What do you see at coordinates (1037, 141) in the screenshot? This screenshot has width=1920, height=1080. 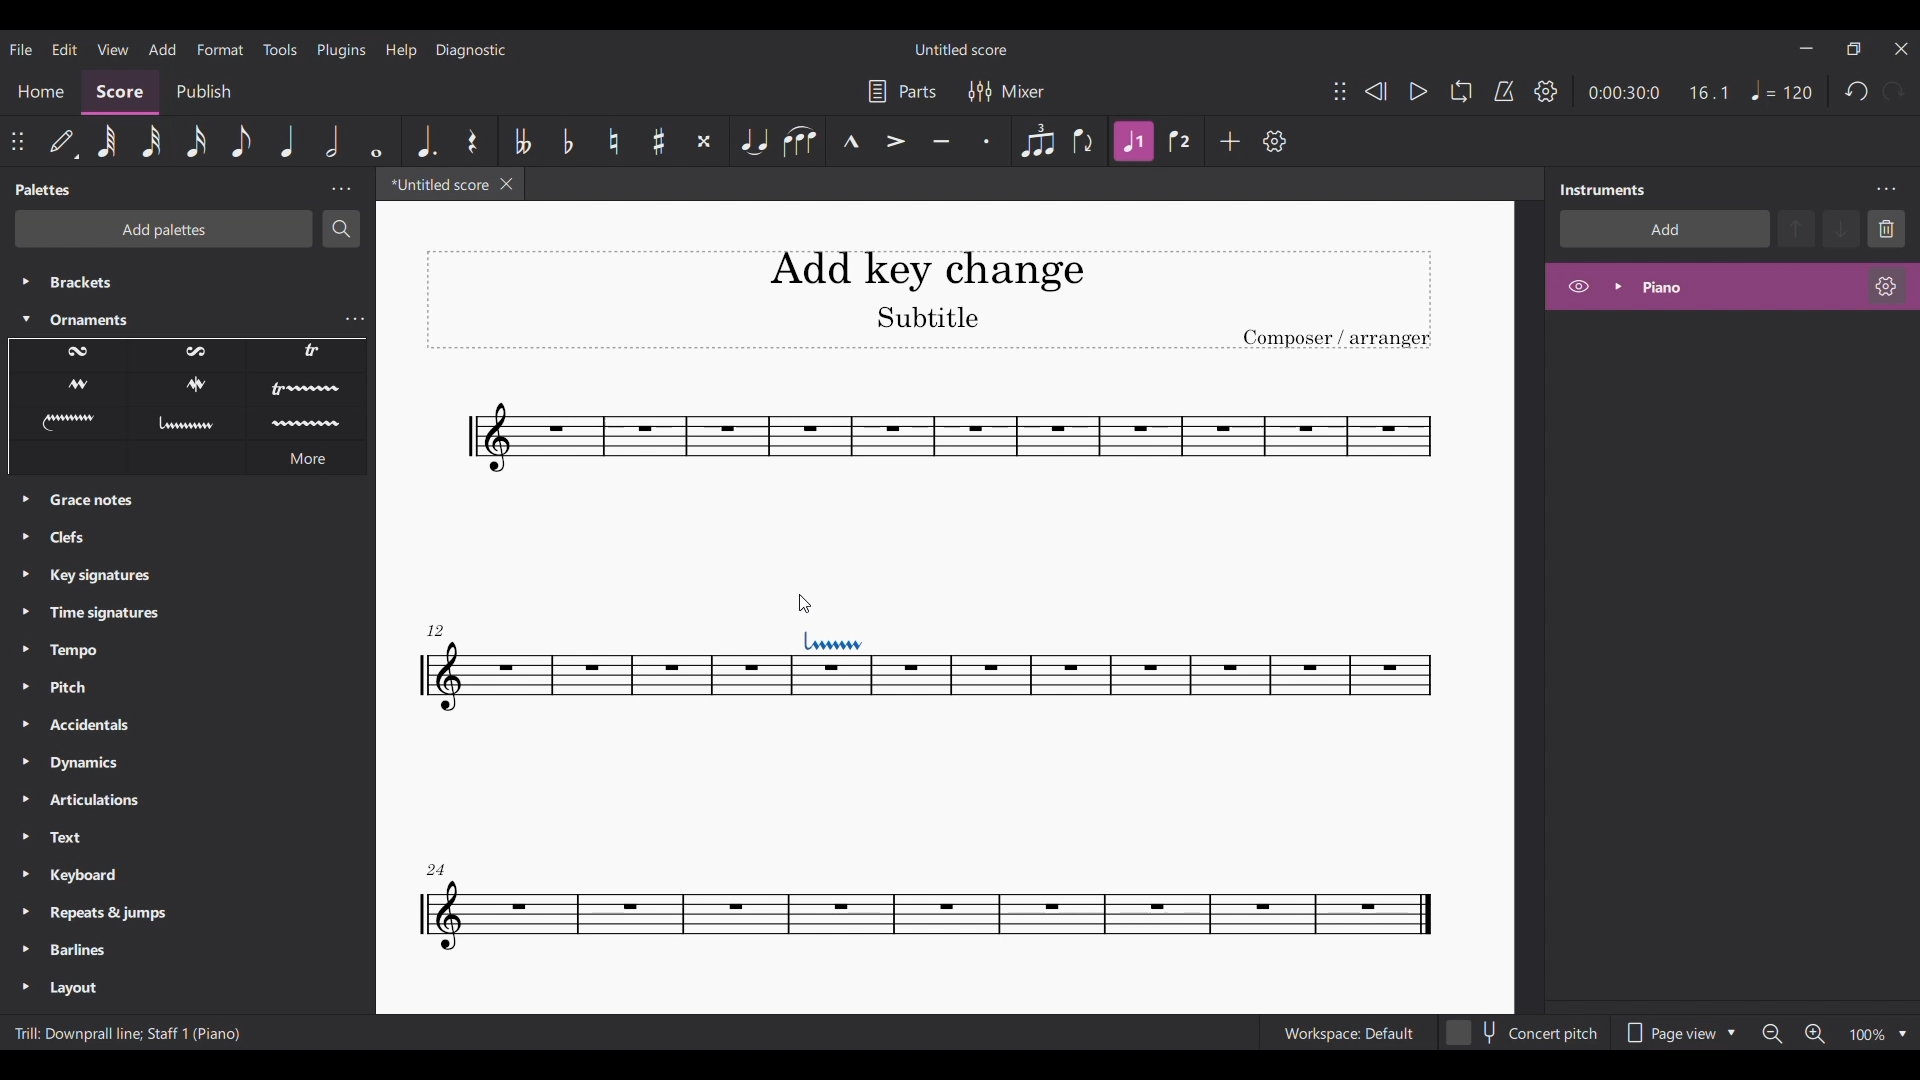 I see `Tuplet` at bounding box center [1037, 141].